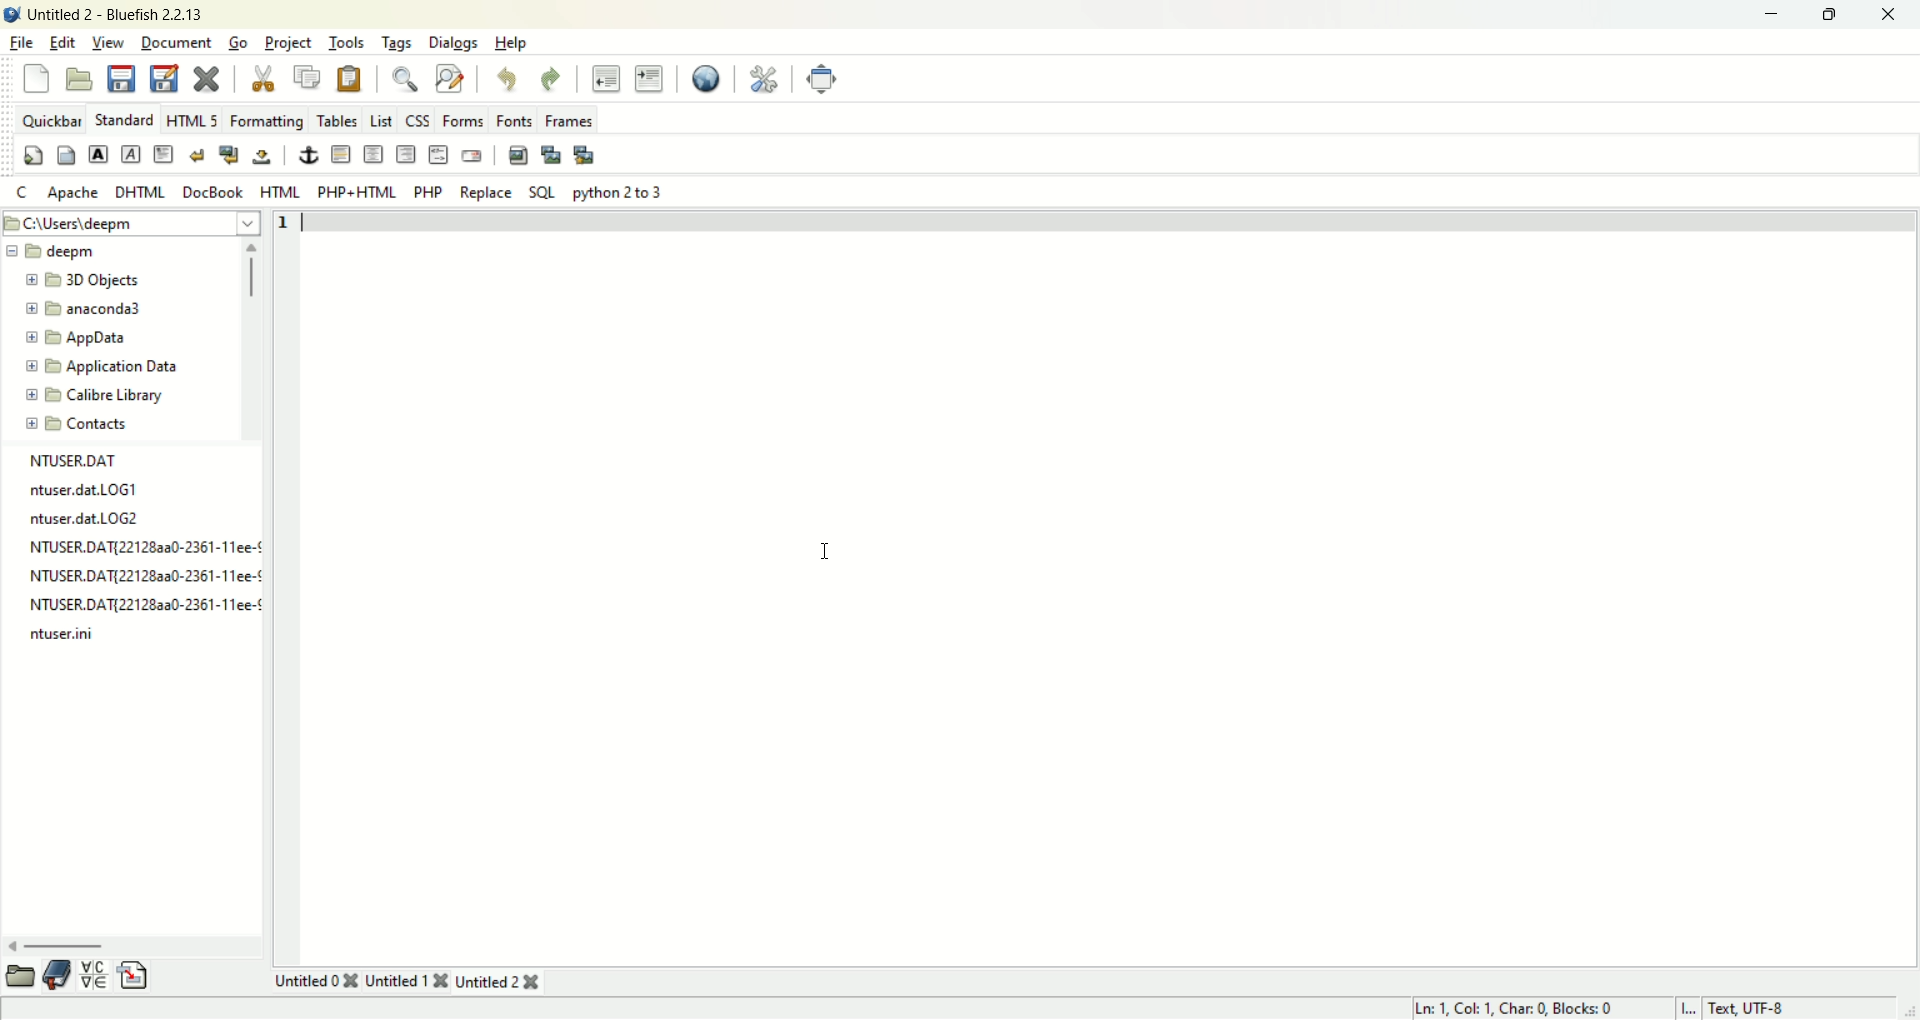  What do you see at coordinates (513, 44) in the screenshot?
I see `help` at bounding box center [513, 44].